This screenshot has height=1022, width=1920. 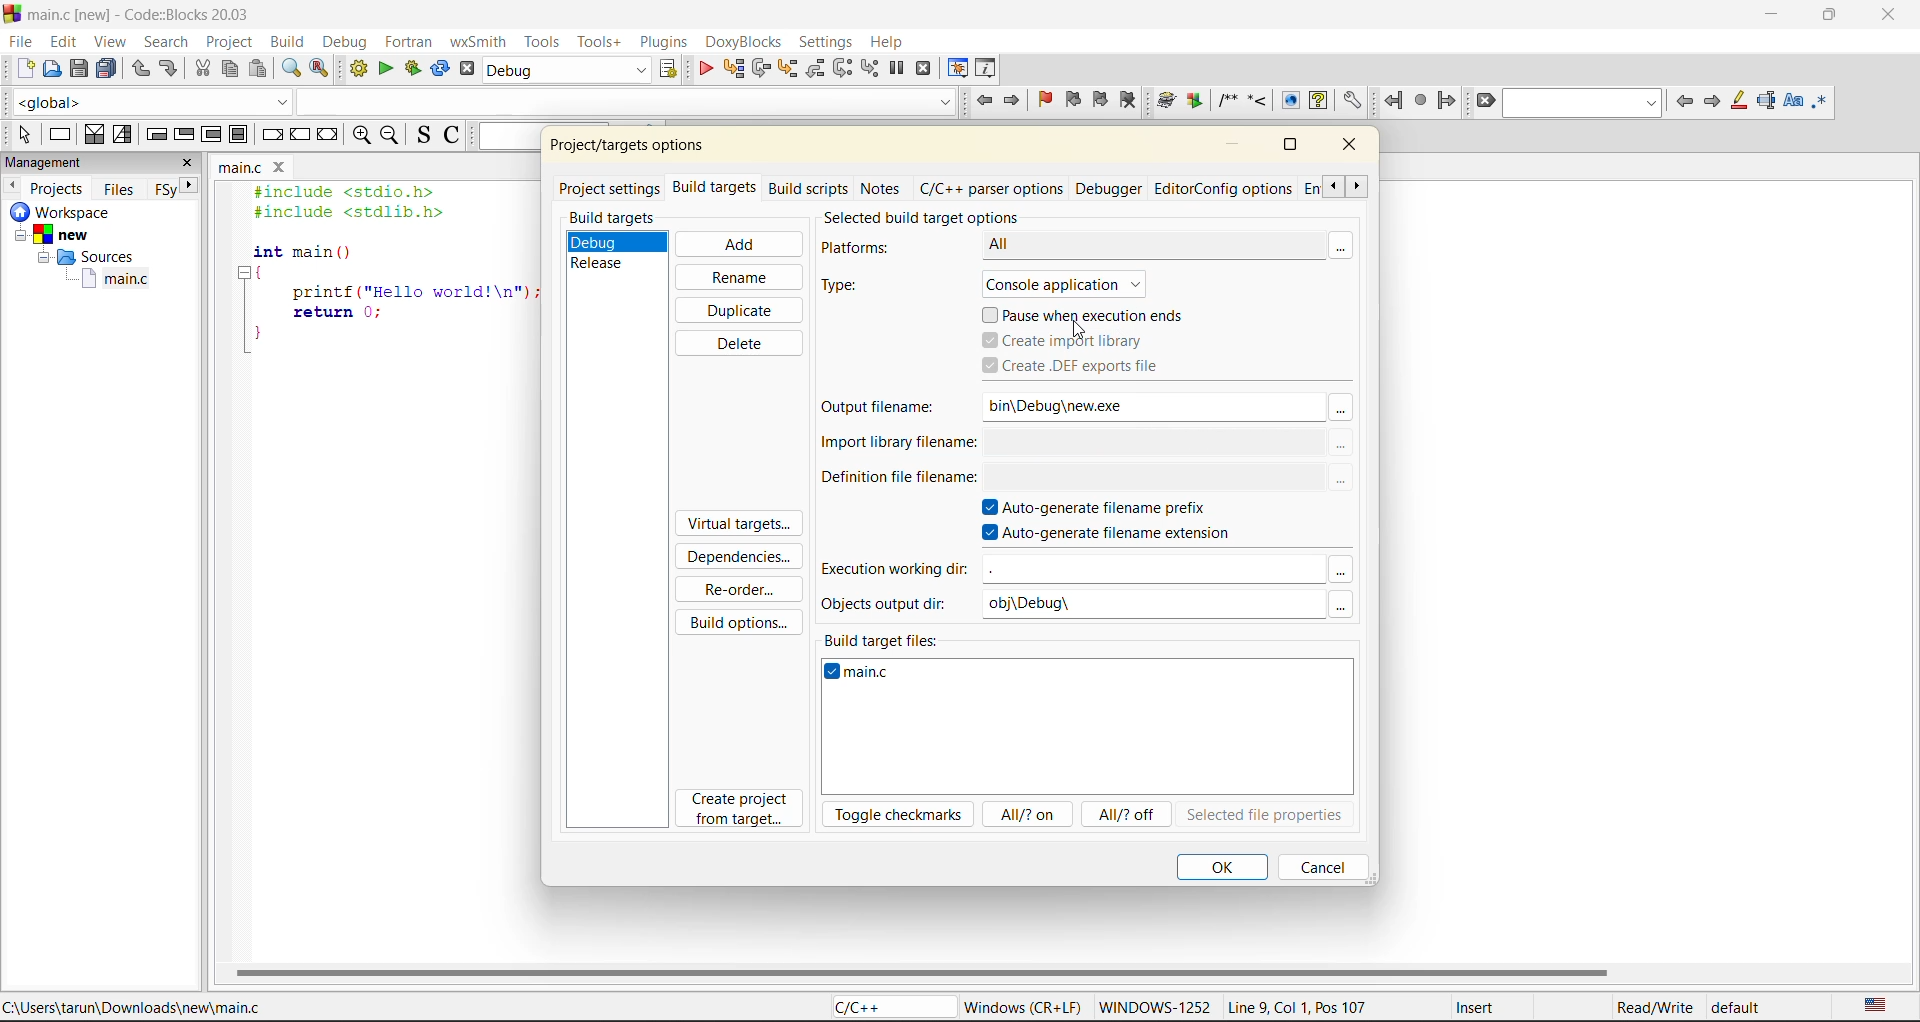 I want to click on previous, so click(x=12, y=185).